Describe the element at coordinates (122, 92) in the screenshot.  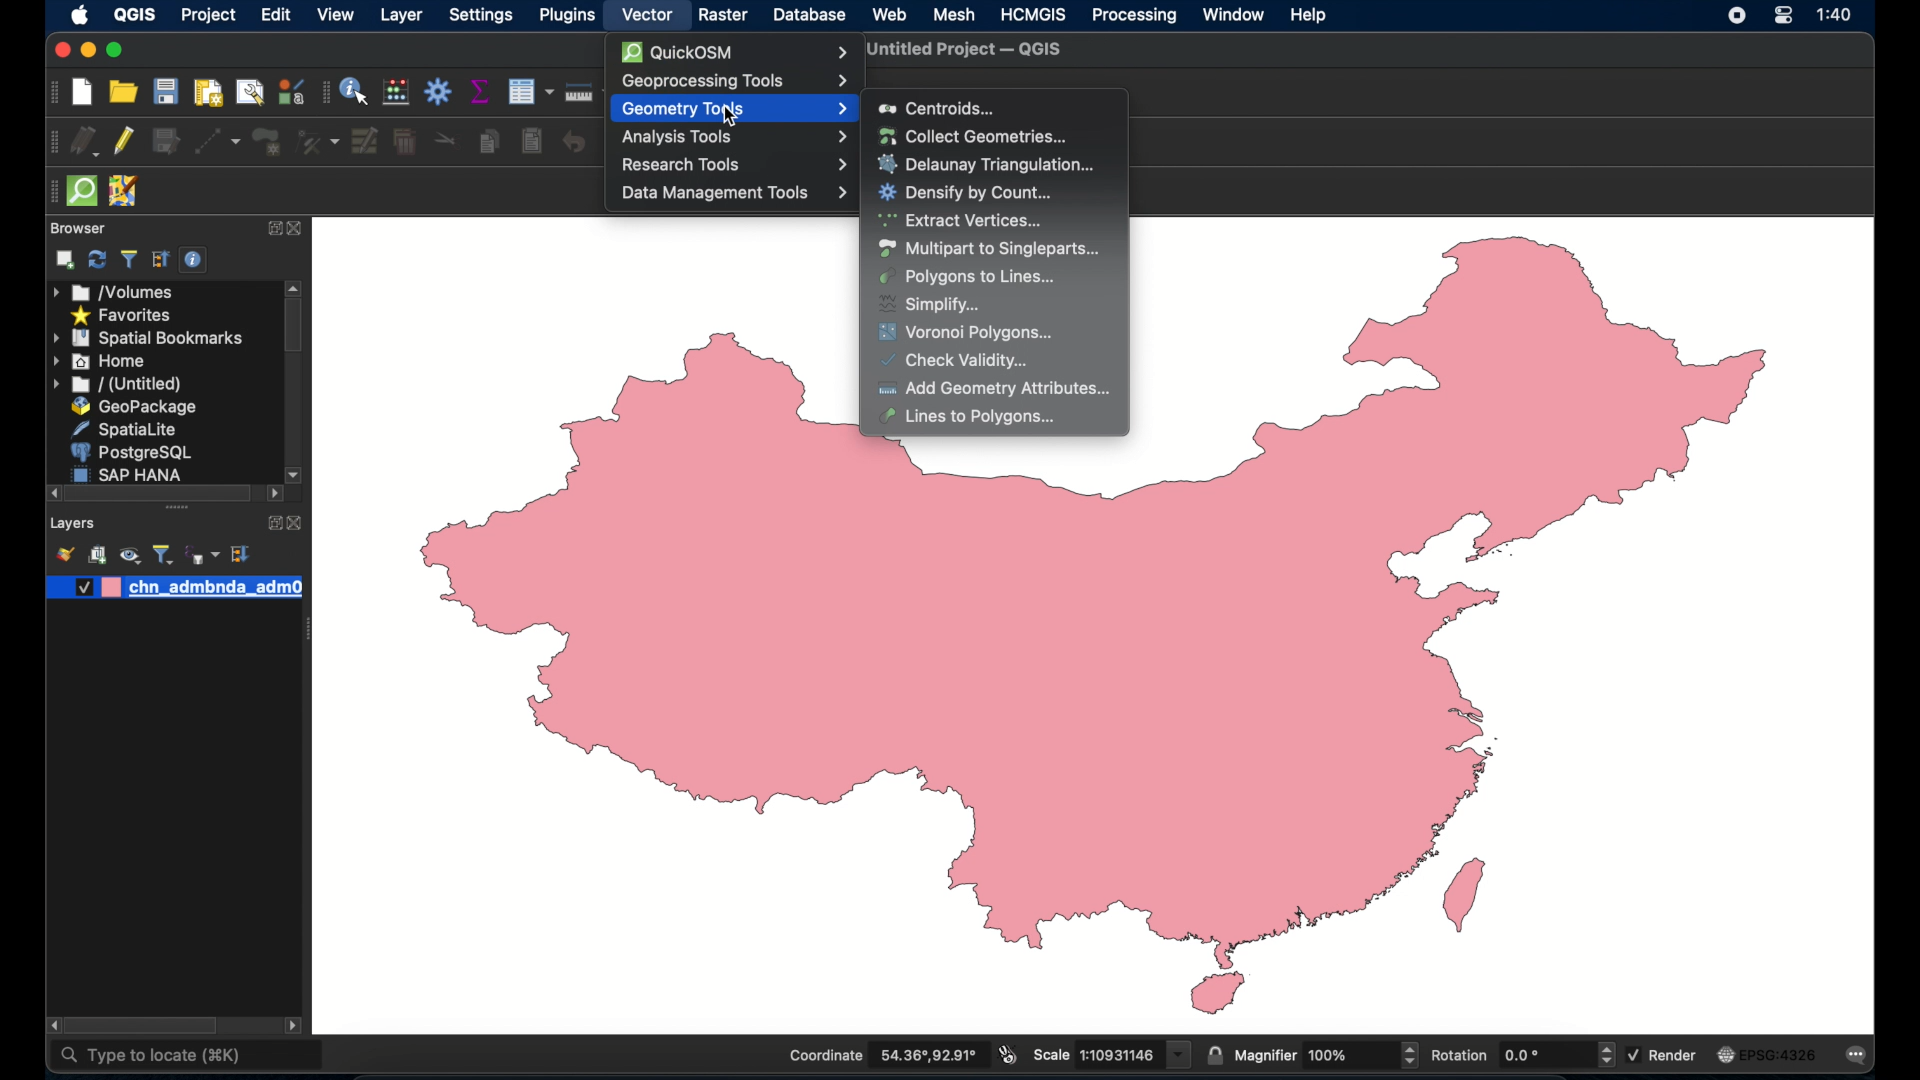
I see `open project` at that location.